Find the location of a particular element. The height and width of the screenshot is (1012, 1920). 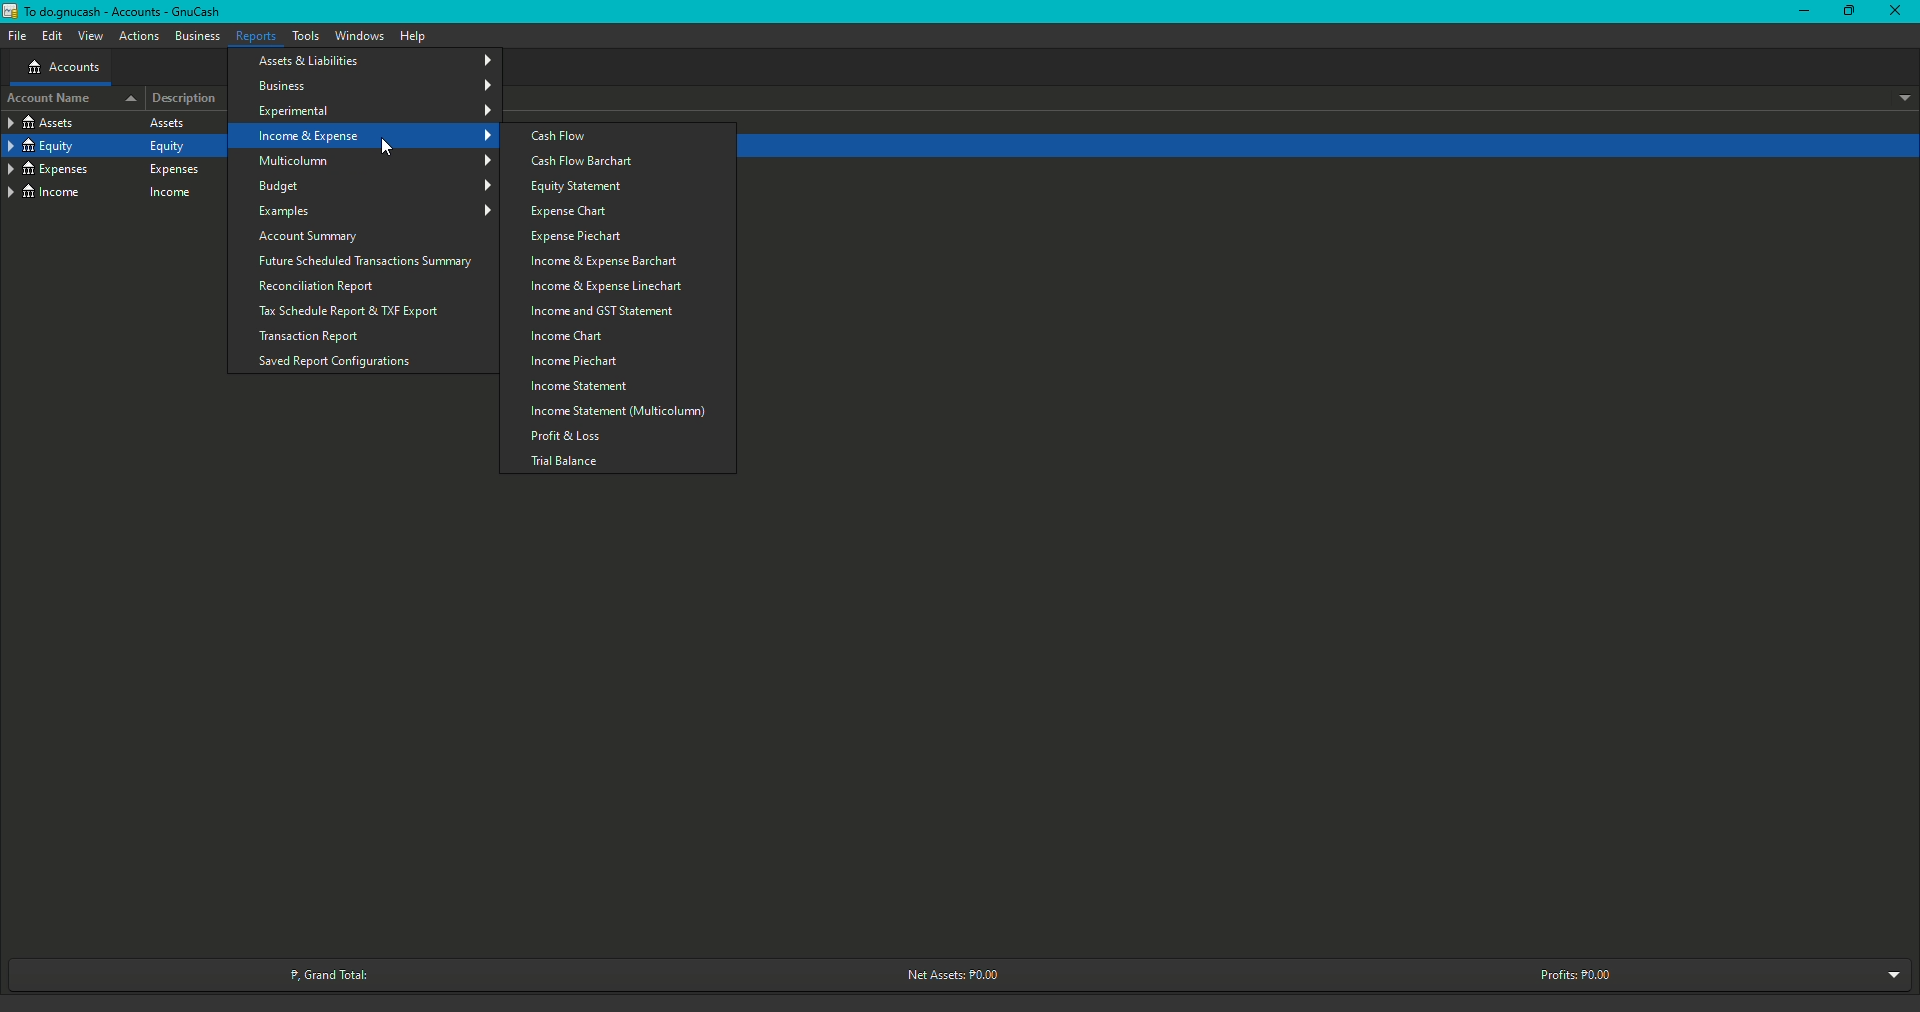

Tax Schedule Report is located at coordinates (350, 312).